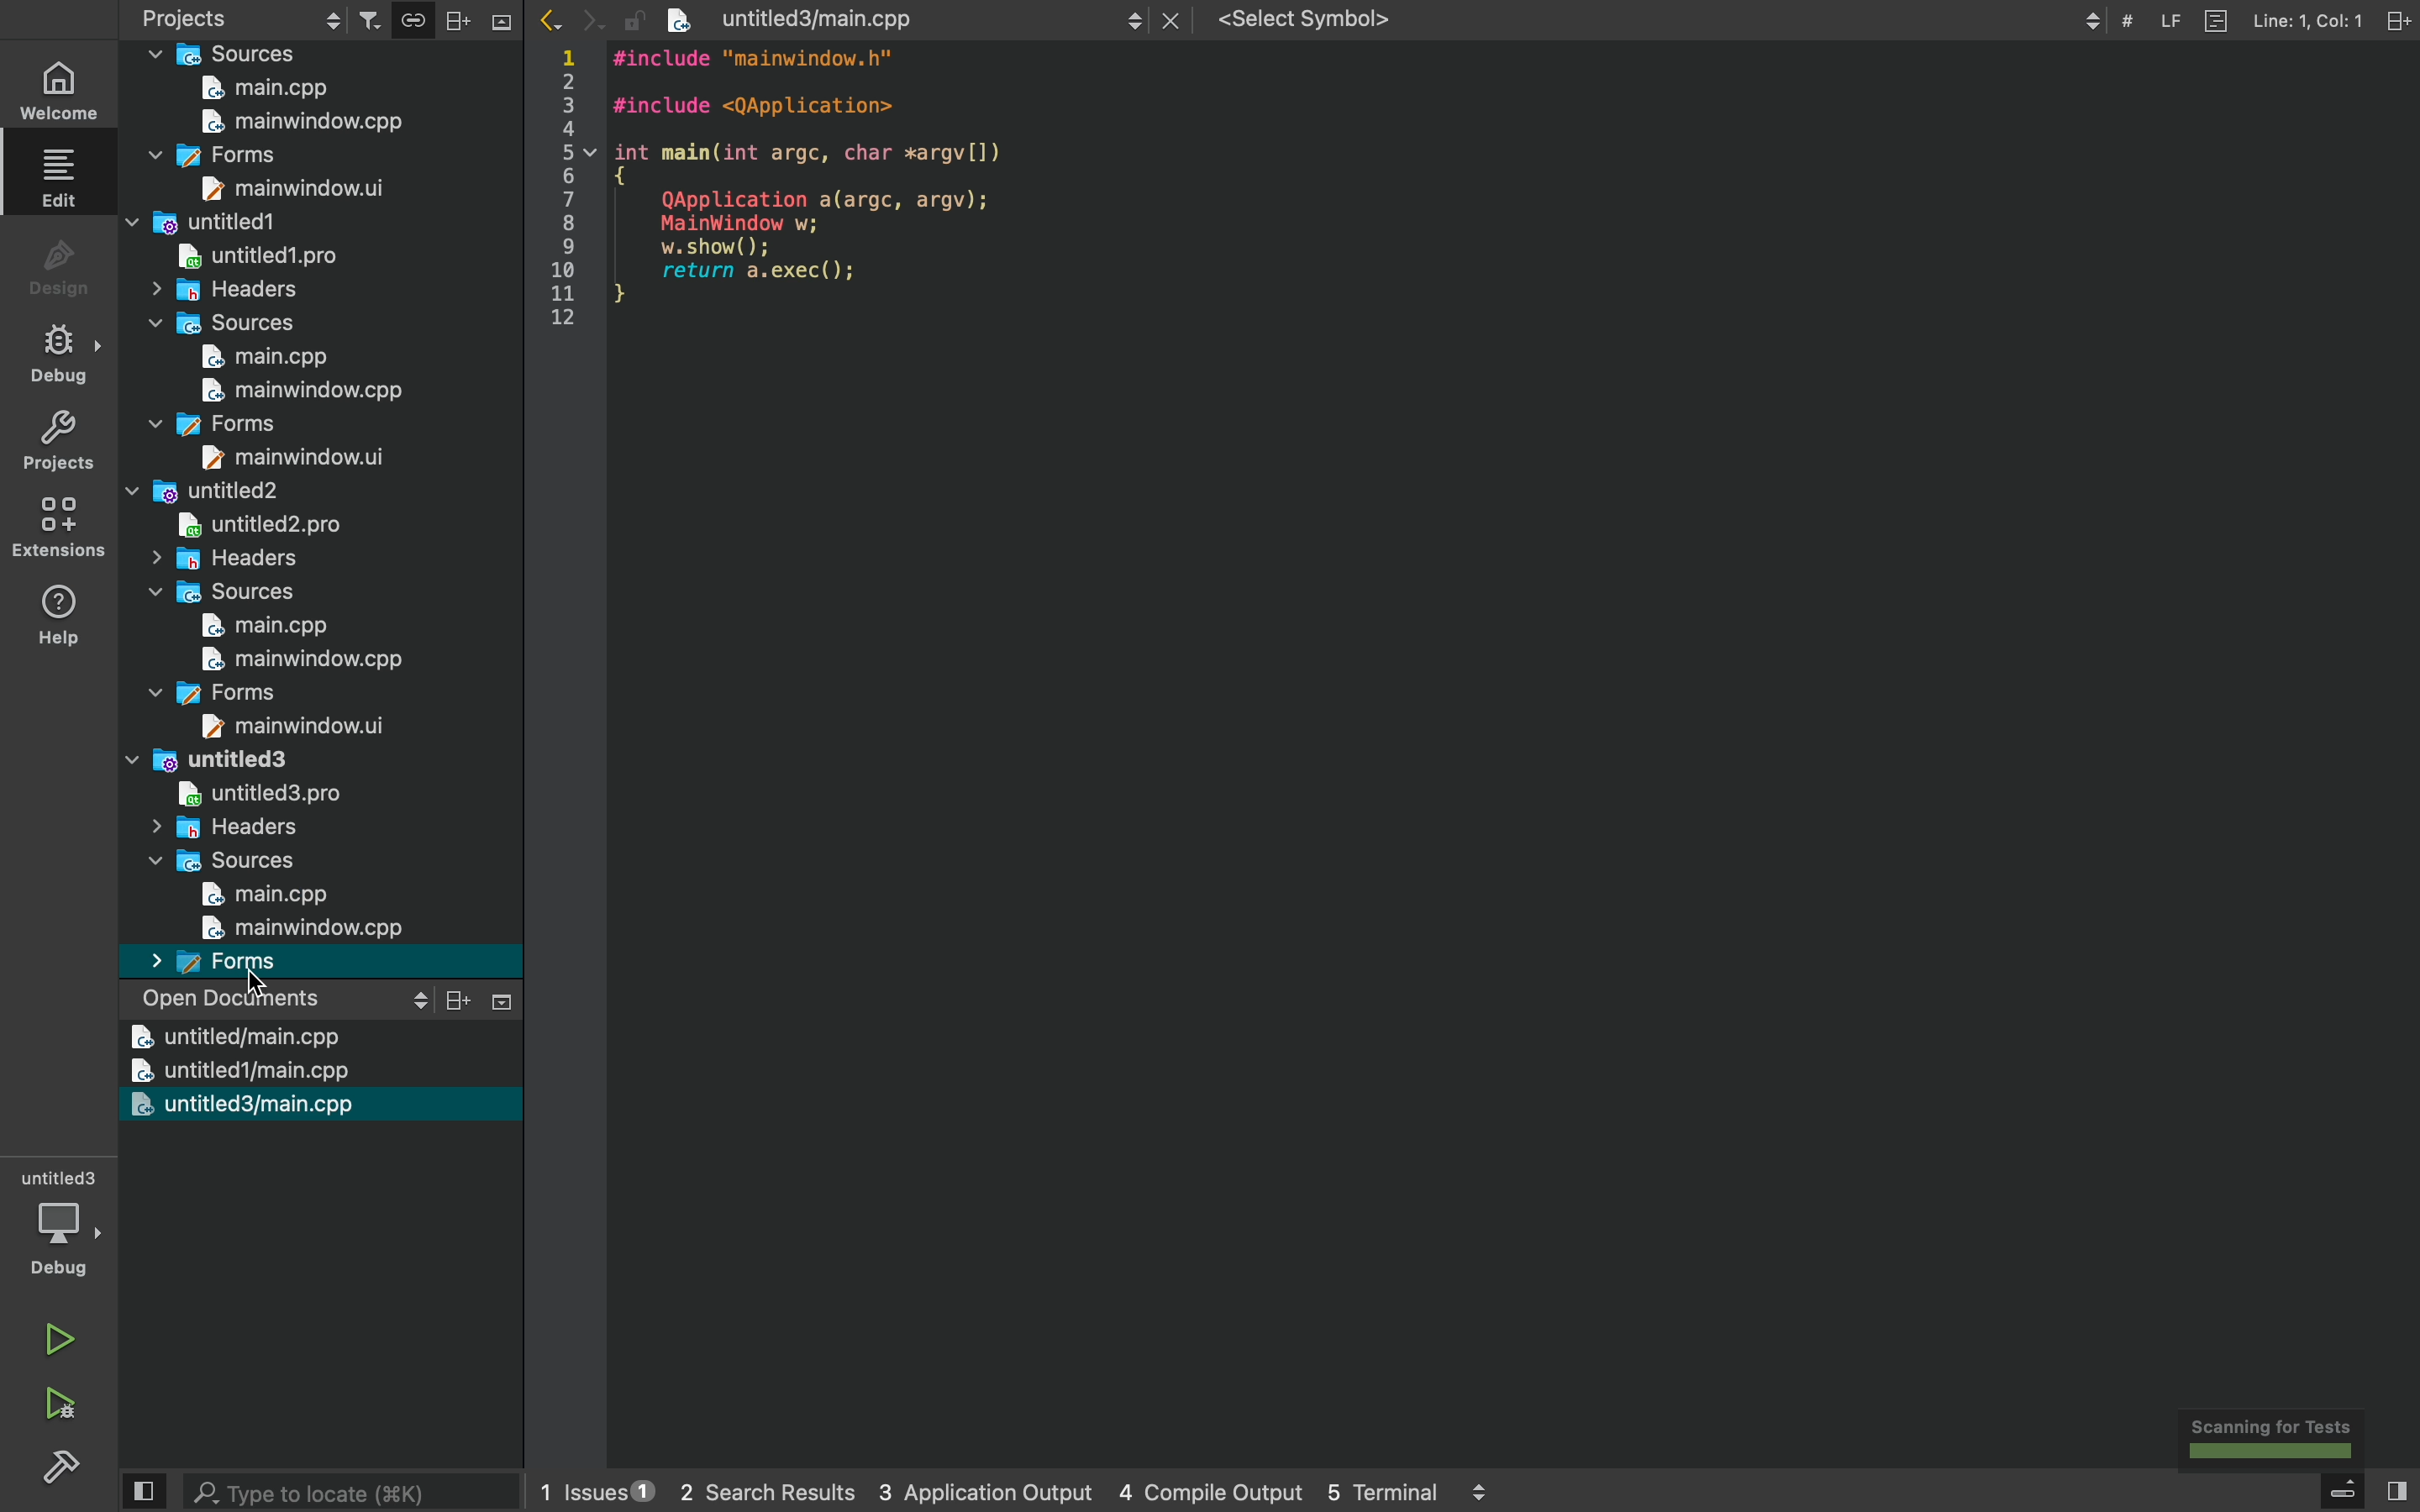 Image resolution: width=2420 pixels, height=1512 pixels. Describe the element at coordinates (327, 1491) in the screenshot. I see `search bar` at that location.